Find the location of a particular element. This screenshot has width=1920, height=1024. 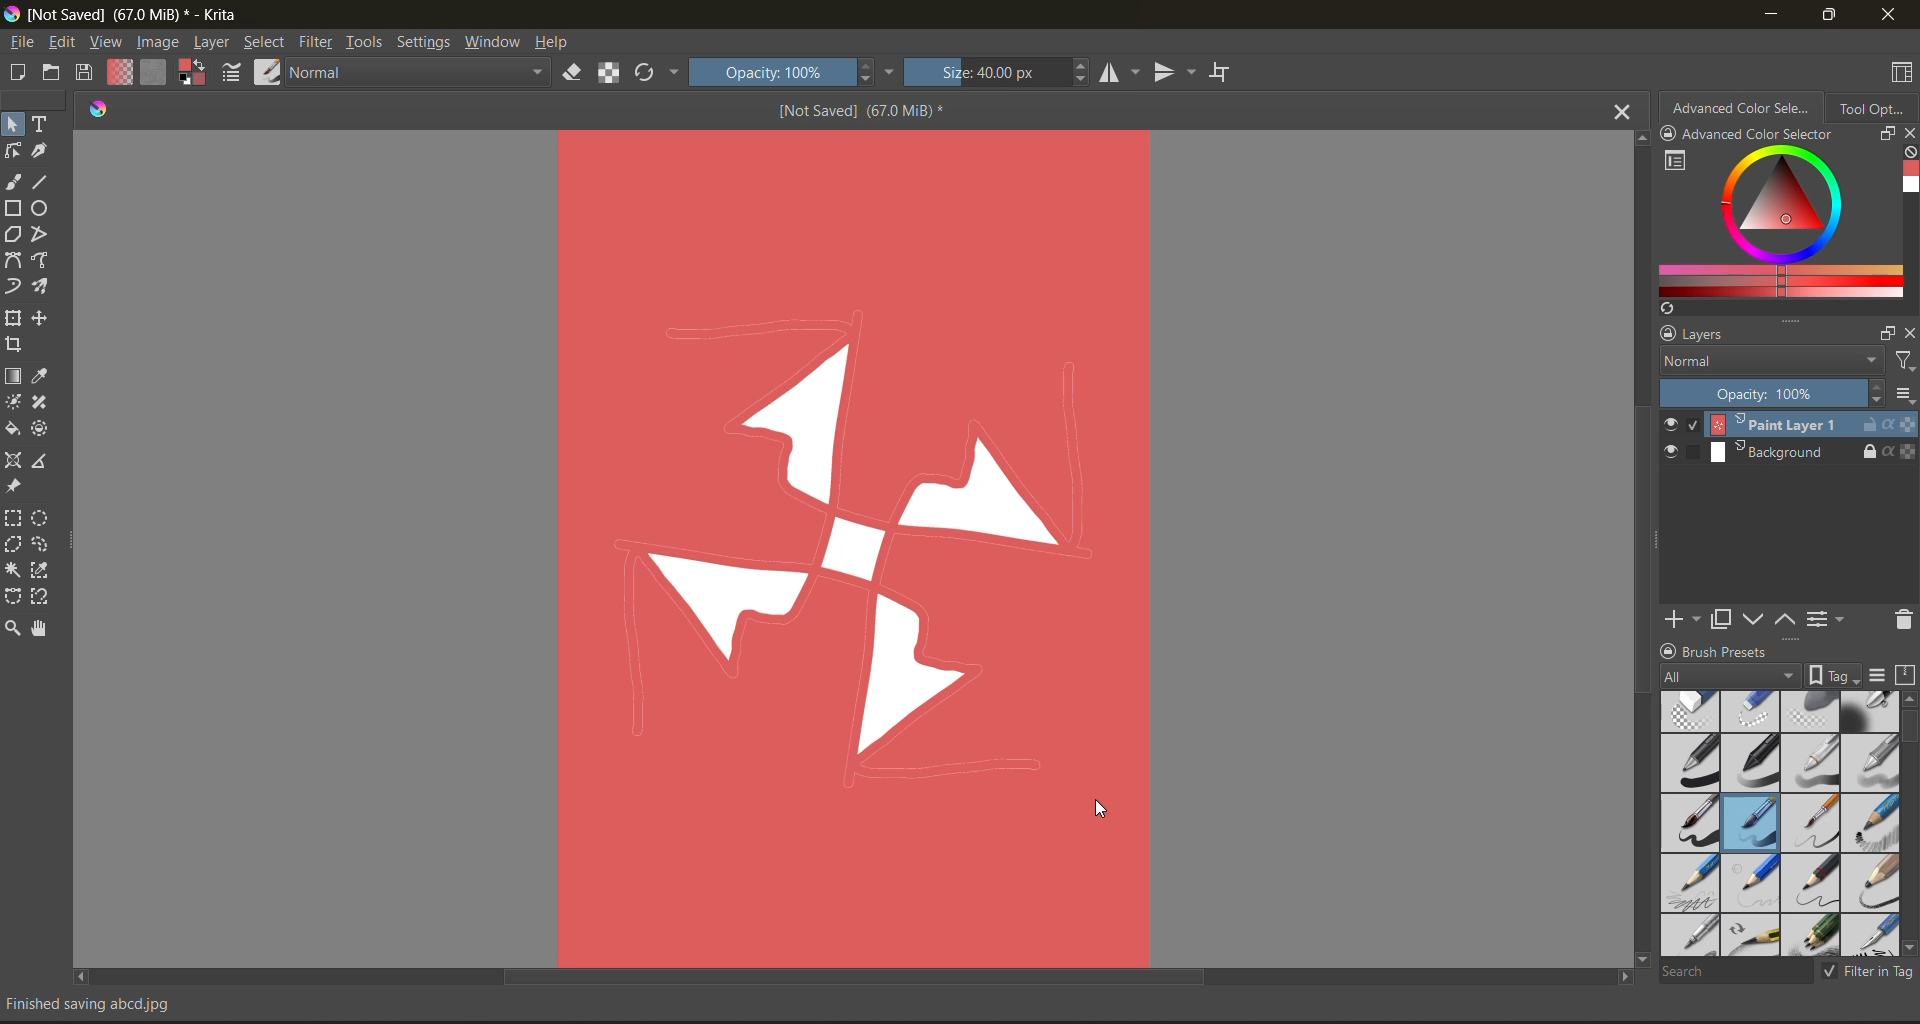

display settings is located at coordinates (1881, 676).